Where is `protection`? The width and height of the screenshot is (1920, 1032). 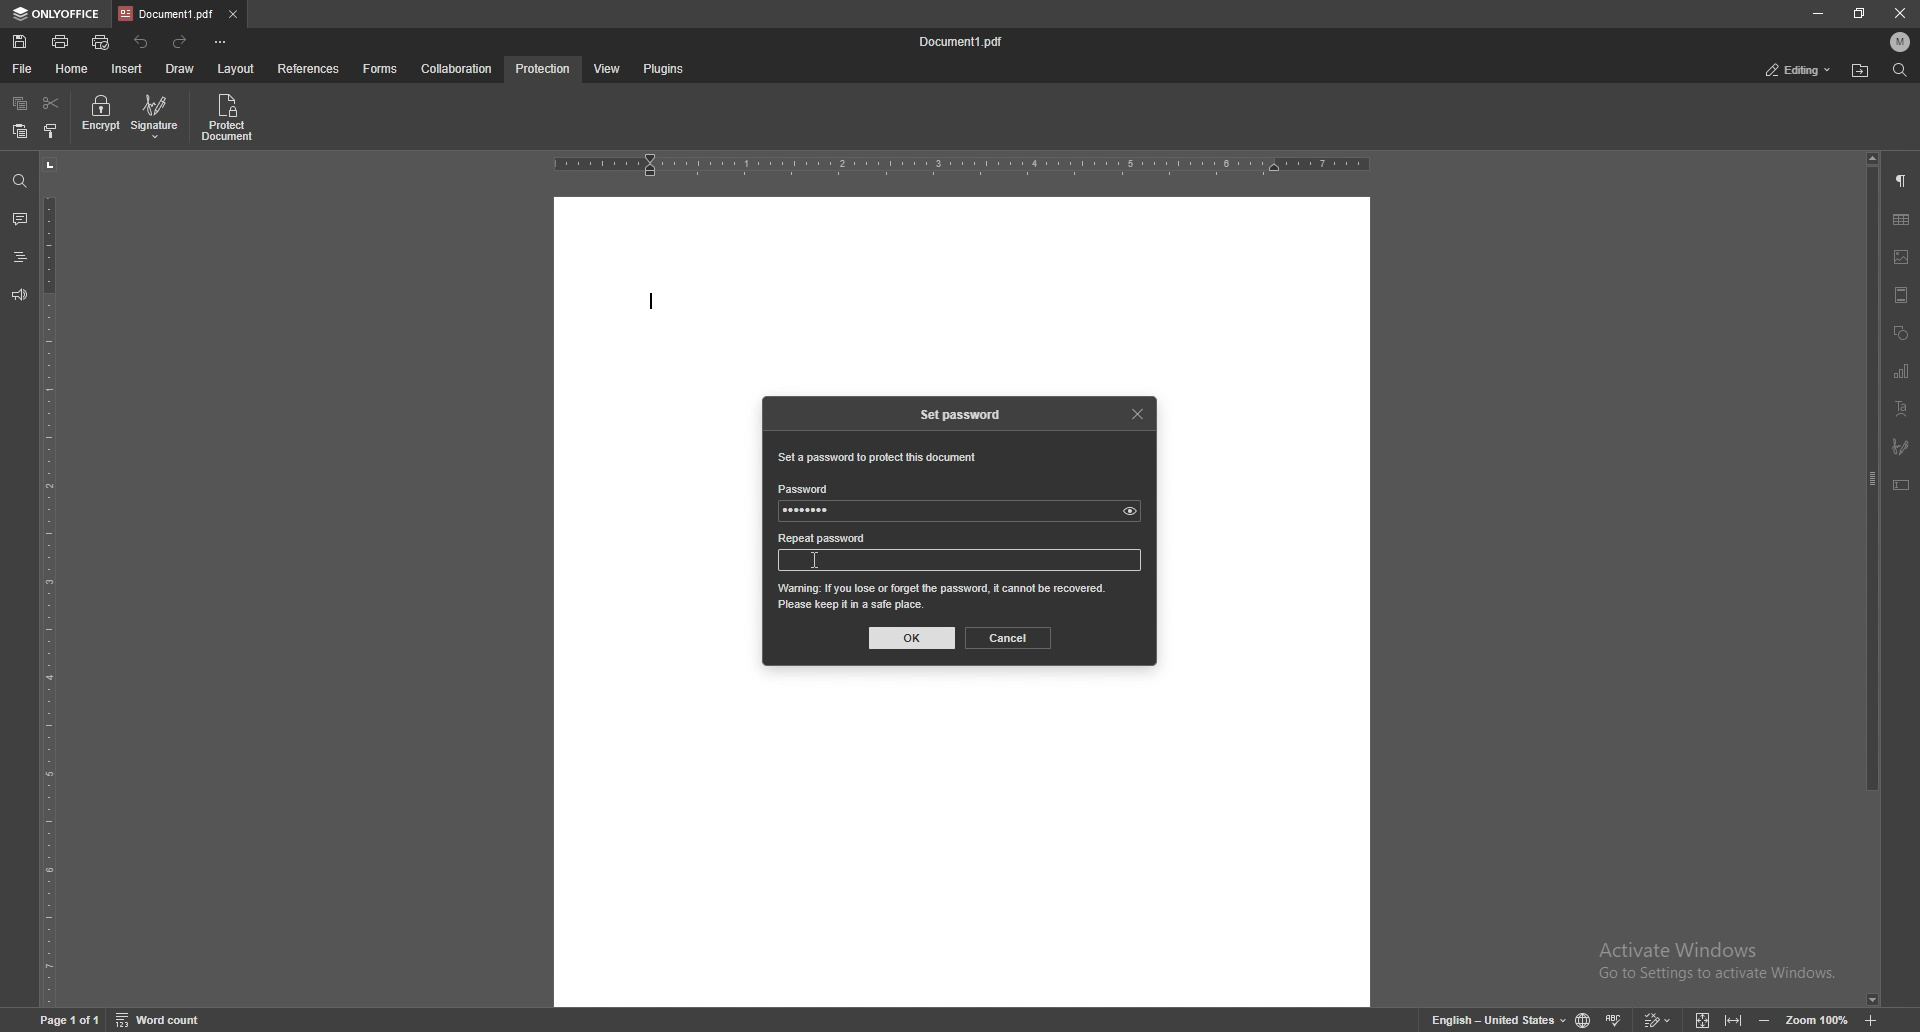 protection is located at coordinates (544, 69).